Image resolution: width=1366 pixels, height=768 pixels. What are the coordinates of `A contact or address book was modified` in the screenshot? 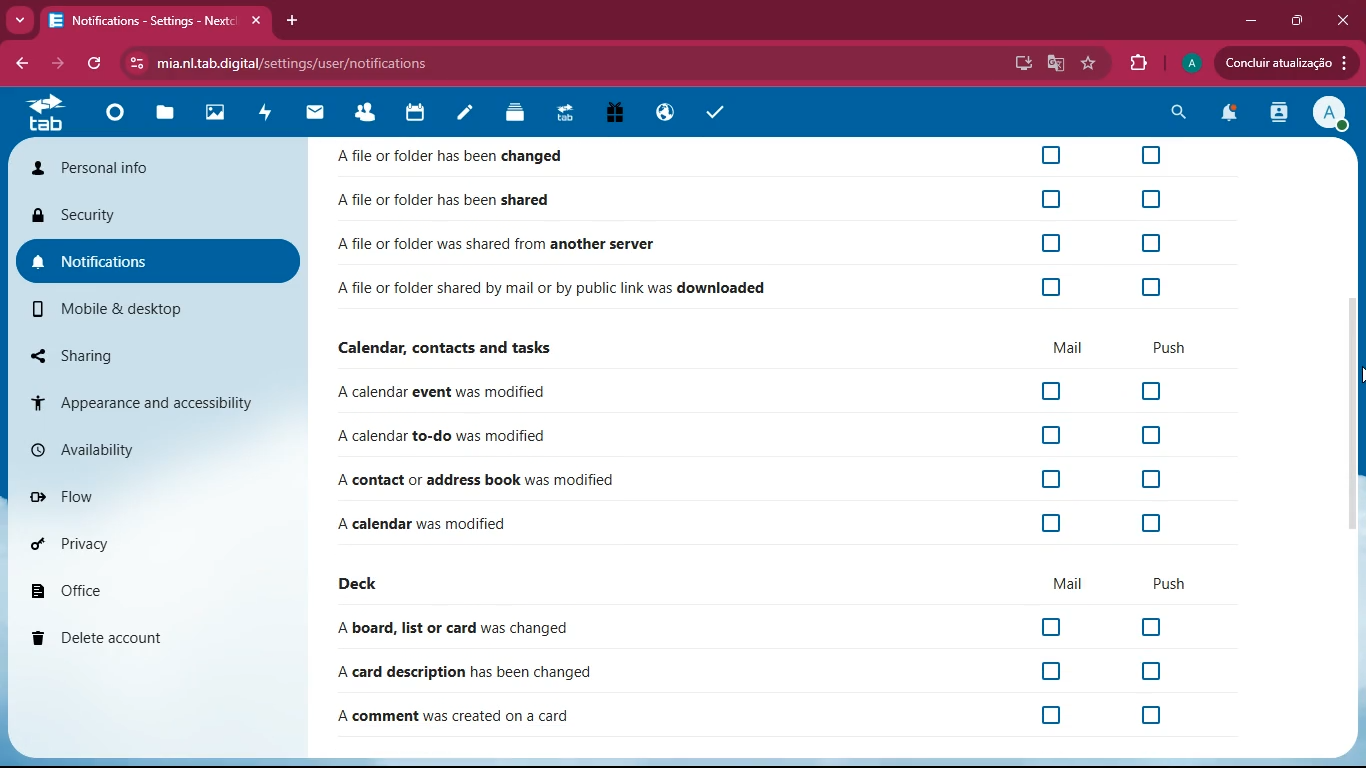 It's located at (478, 483).